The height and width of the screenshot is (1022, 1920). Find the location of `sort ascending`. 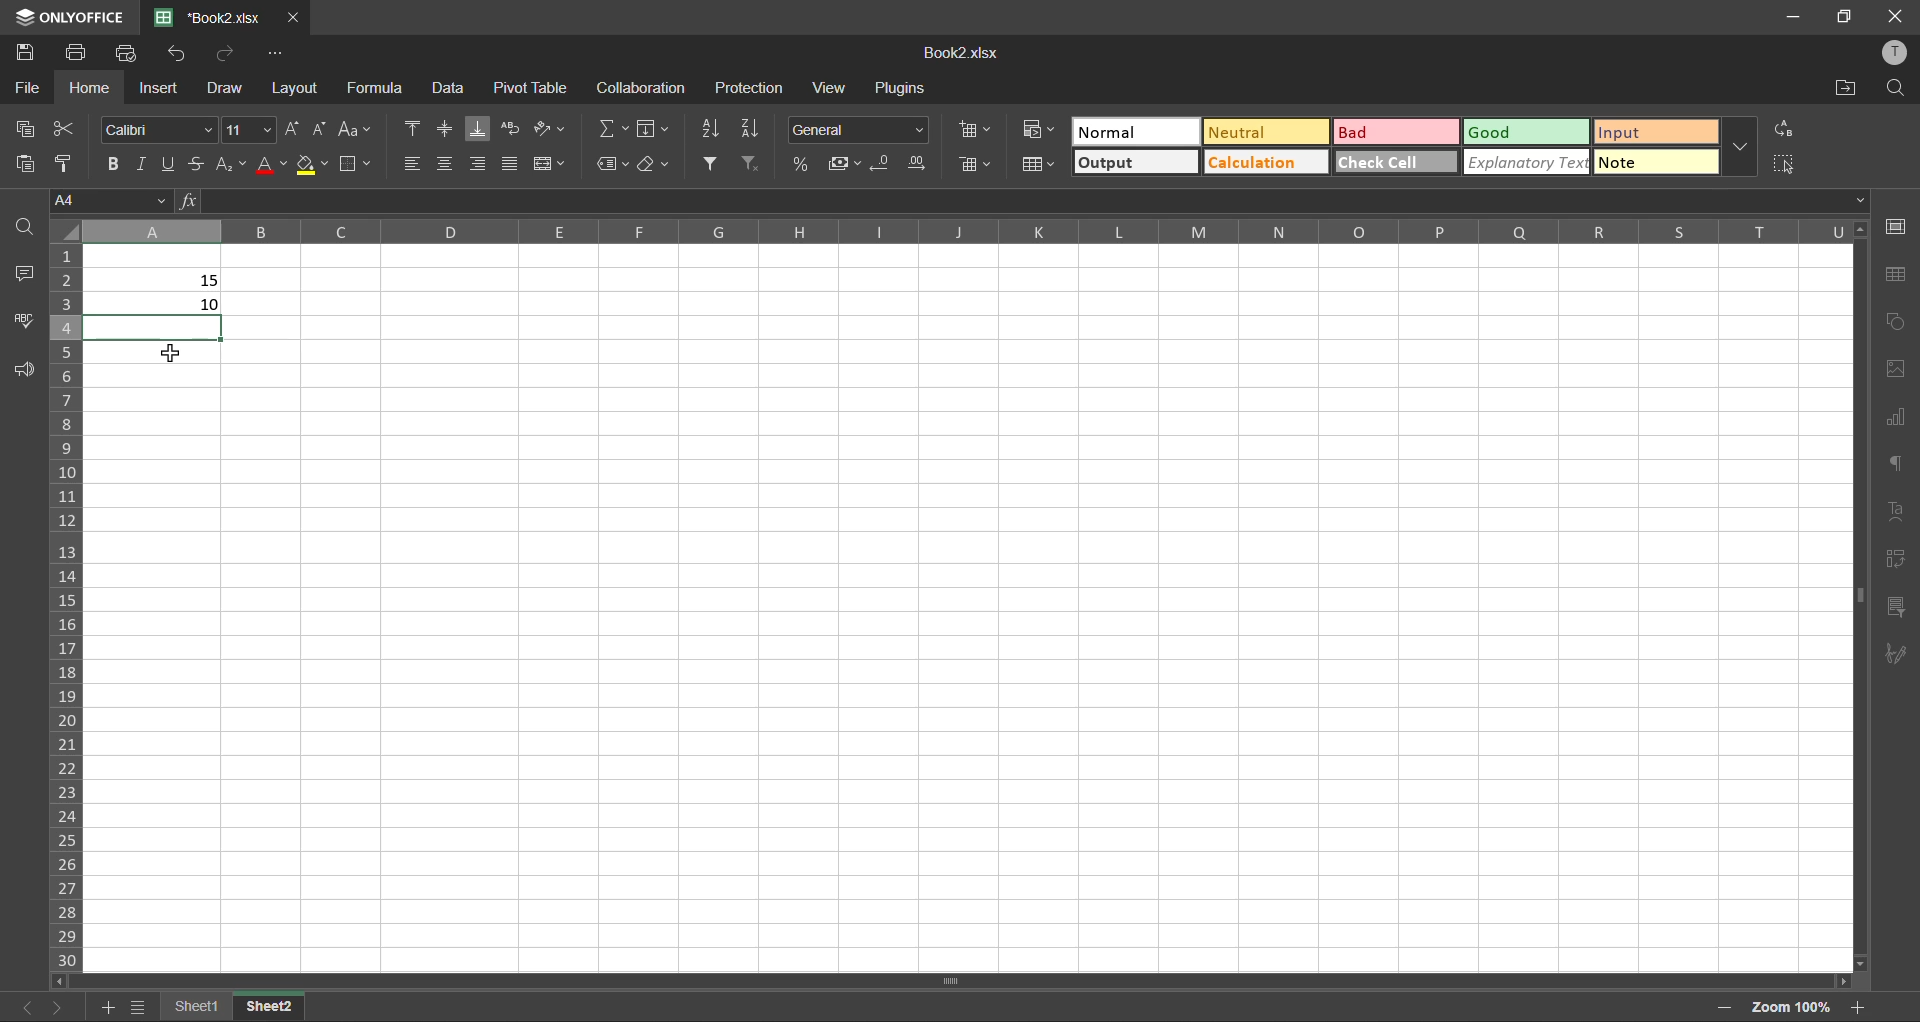

sort ascending is located at coordinates (707, 129).